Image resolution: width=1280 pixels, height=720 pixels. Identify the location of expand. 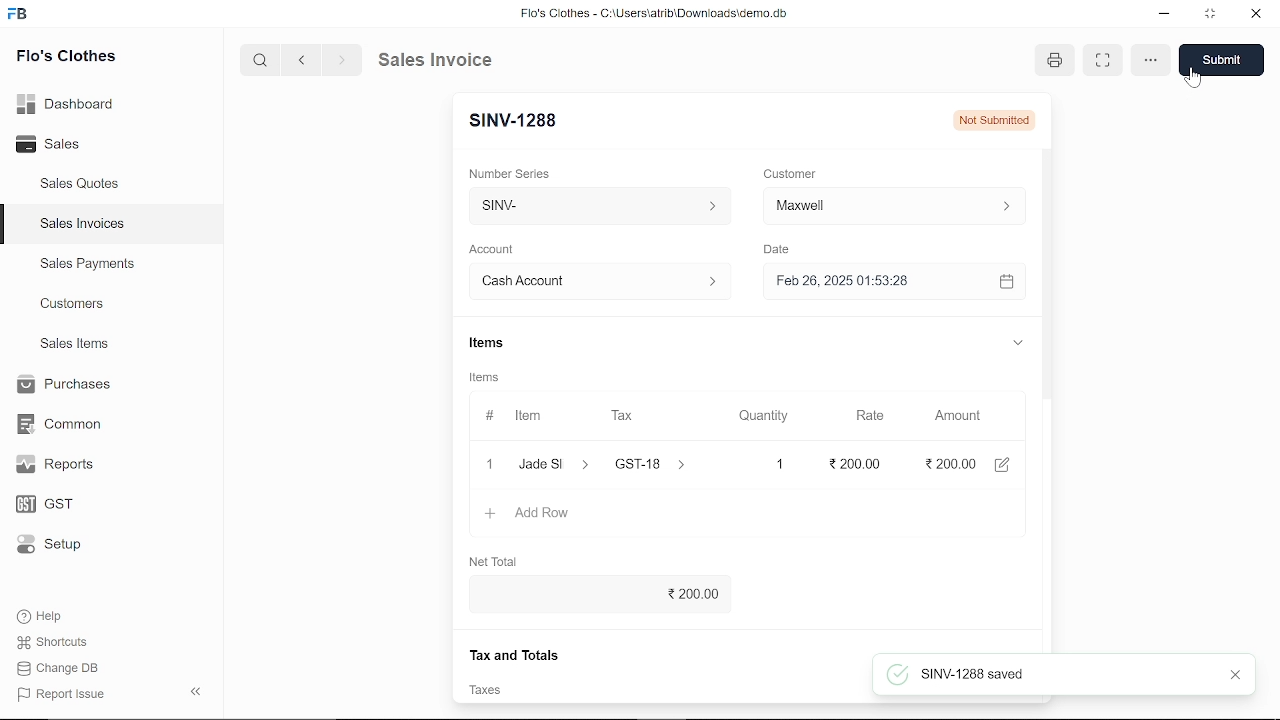
(1016, 341).